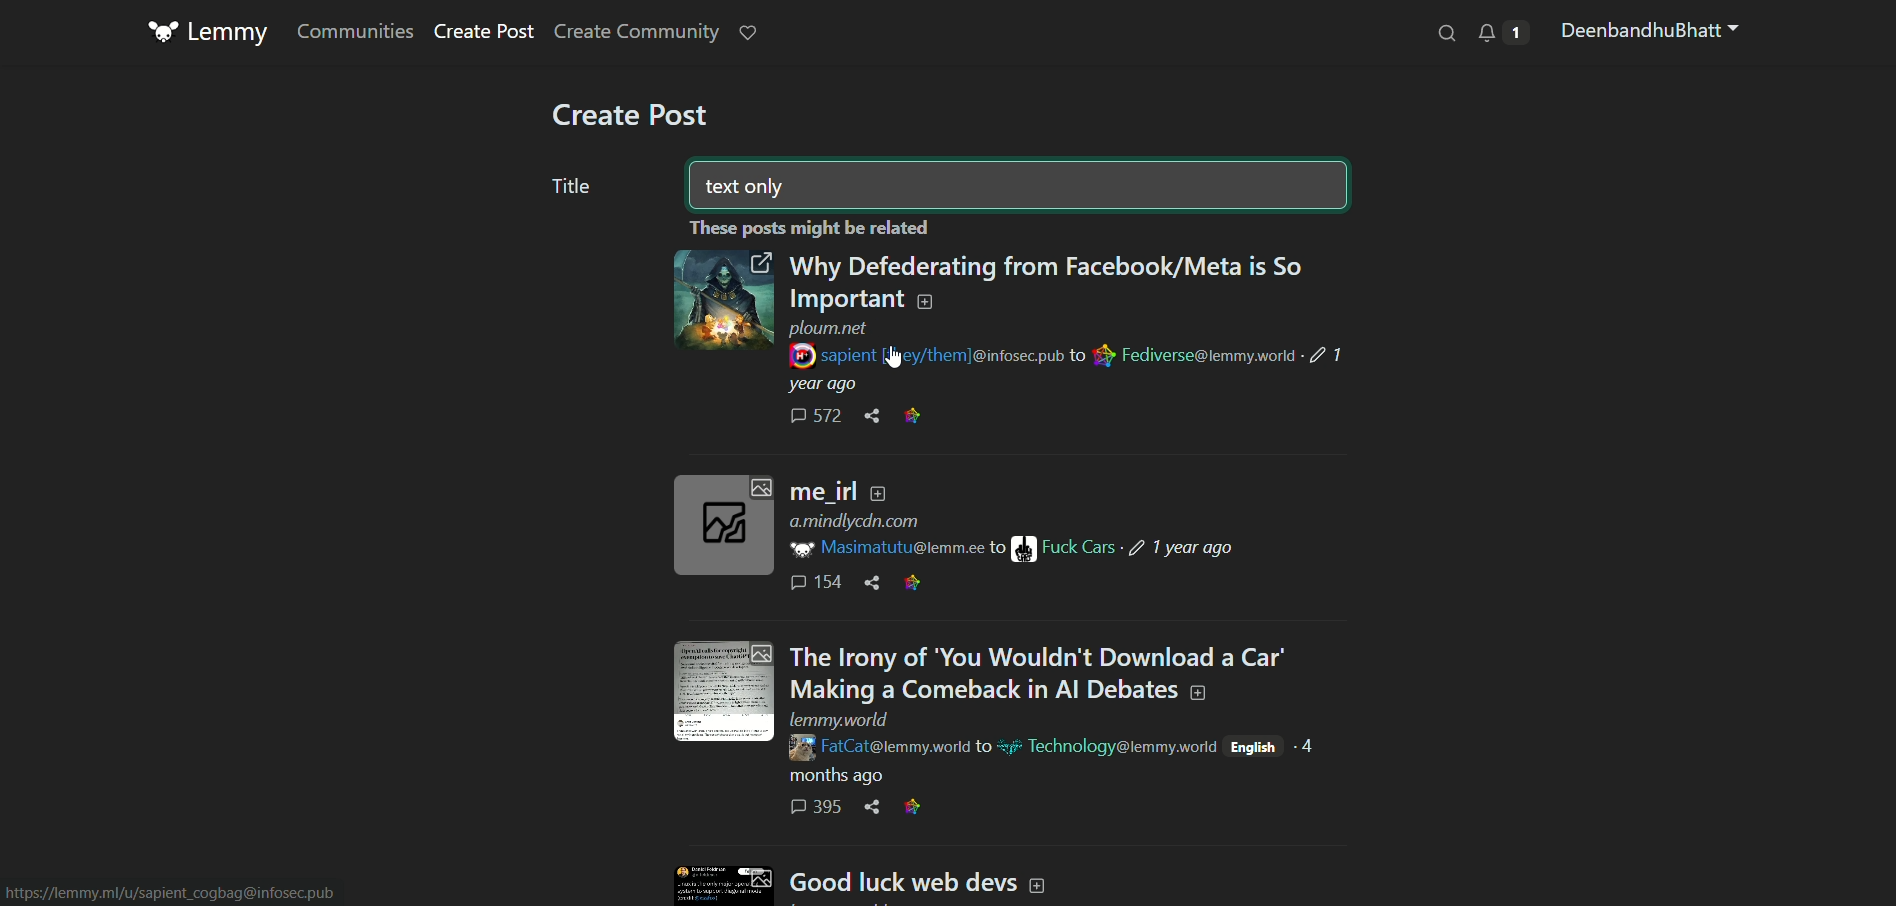 This screenshot has height=906, width=1896. Describe the element at coordinates (981, 747) in the screenshot. I see `to` at that location.